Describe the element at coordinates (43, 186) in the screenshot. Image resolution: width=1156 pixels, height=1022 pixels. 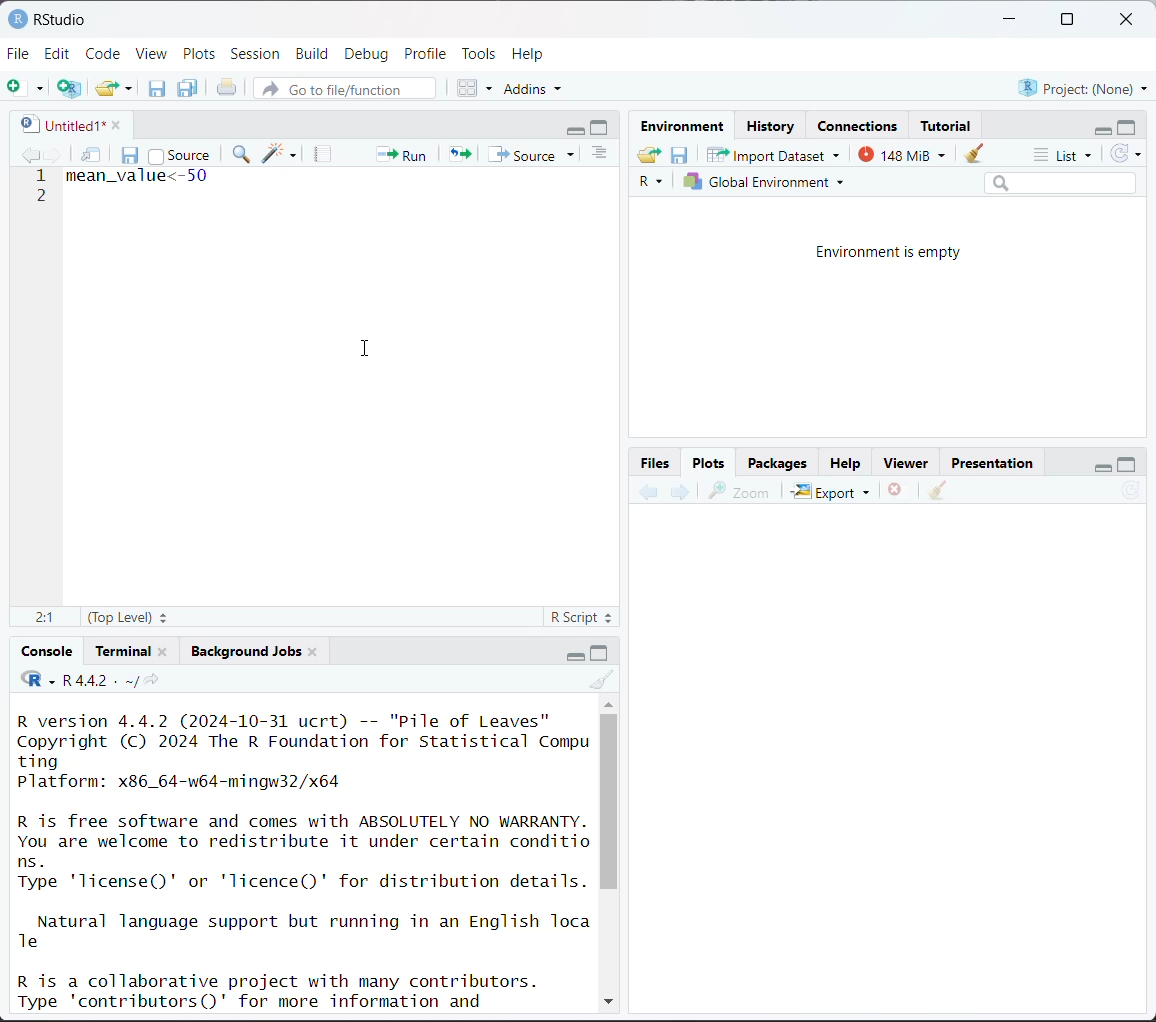
I see `line number` at that location.